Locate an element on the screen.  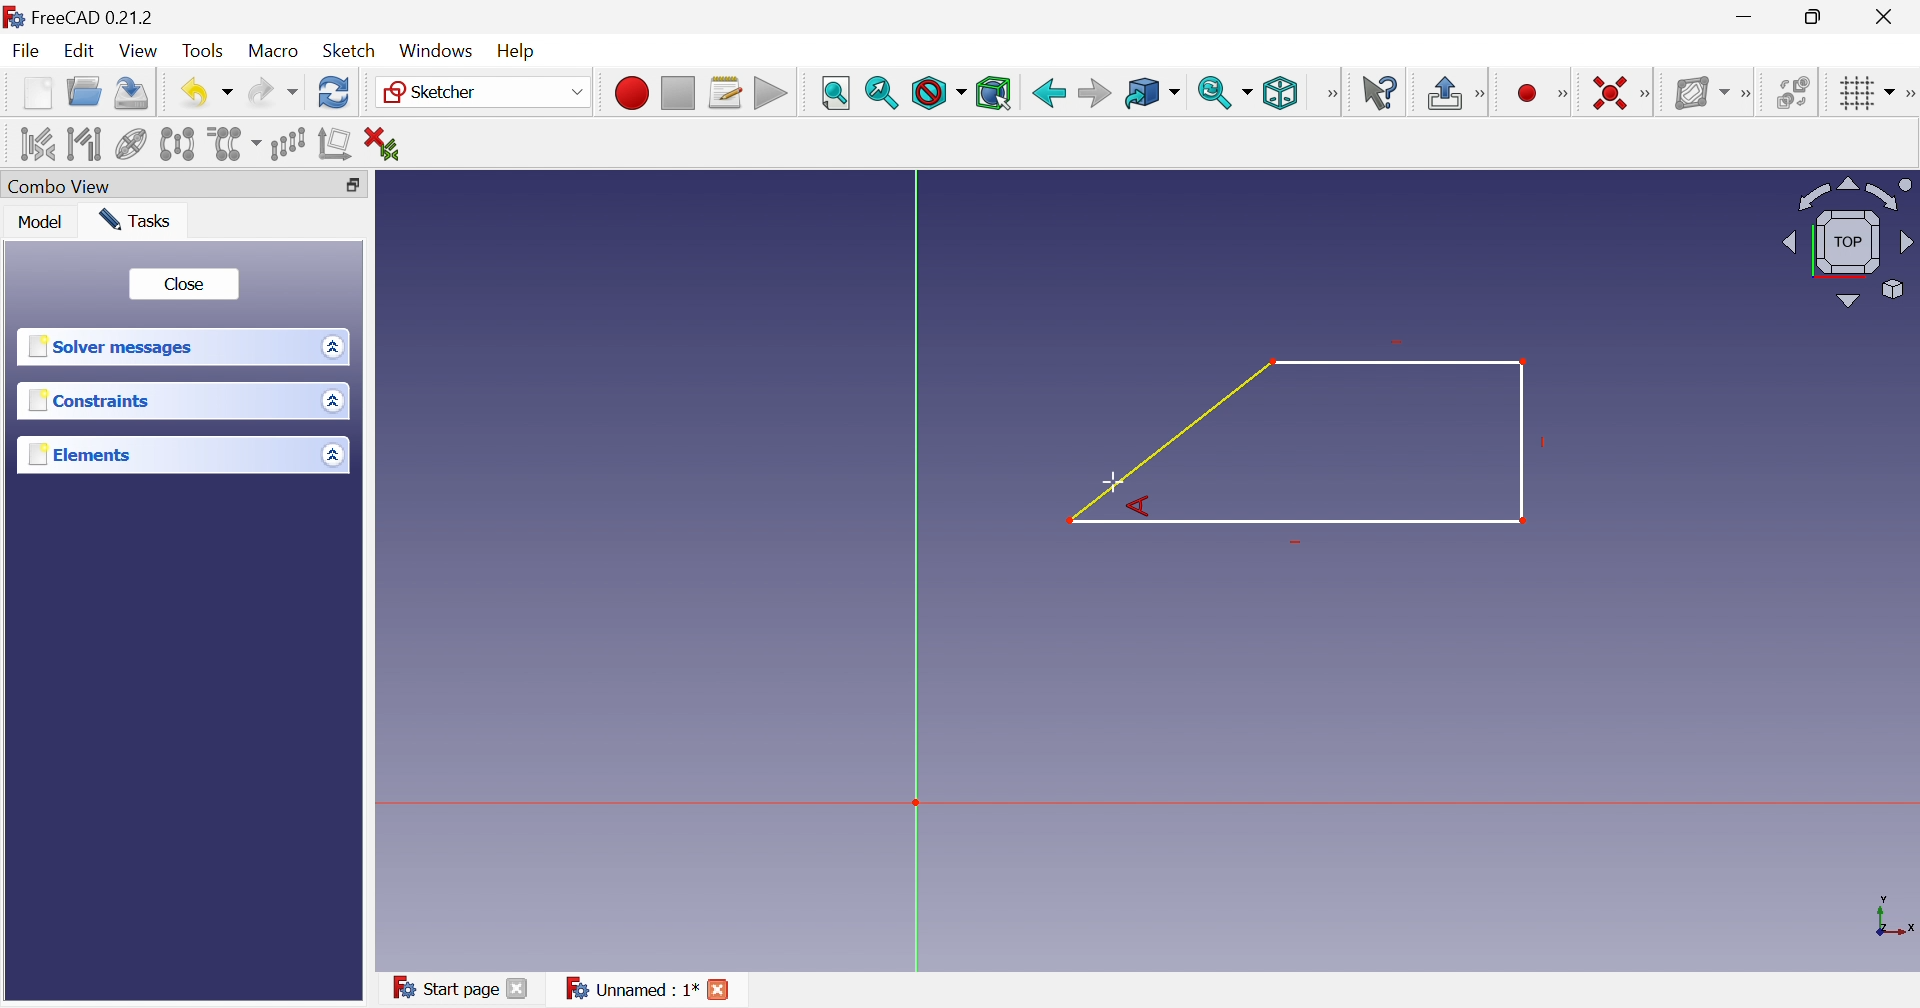
Unnamed : 1* is located at coordinates (631, 990).